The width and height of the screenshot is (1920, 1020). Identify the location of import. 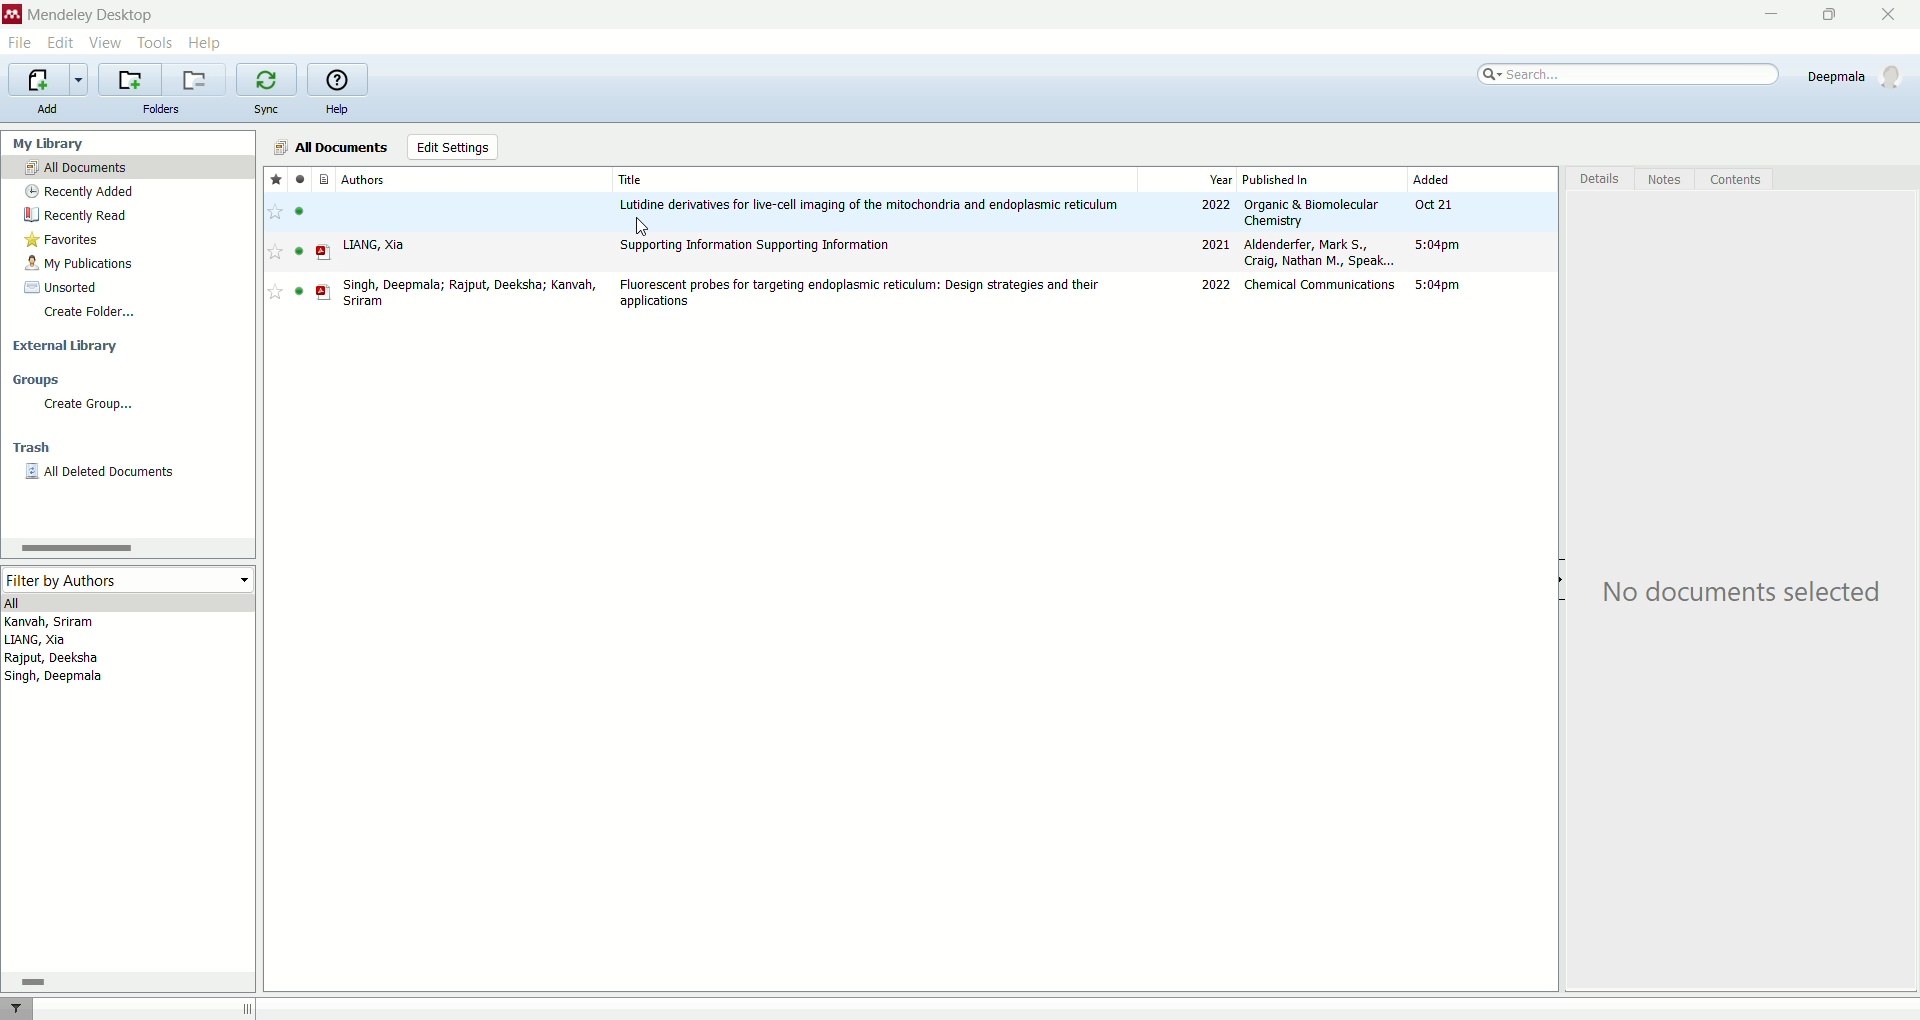
(48, 79).